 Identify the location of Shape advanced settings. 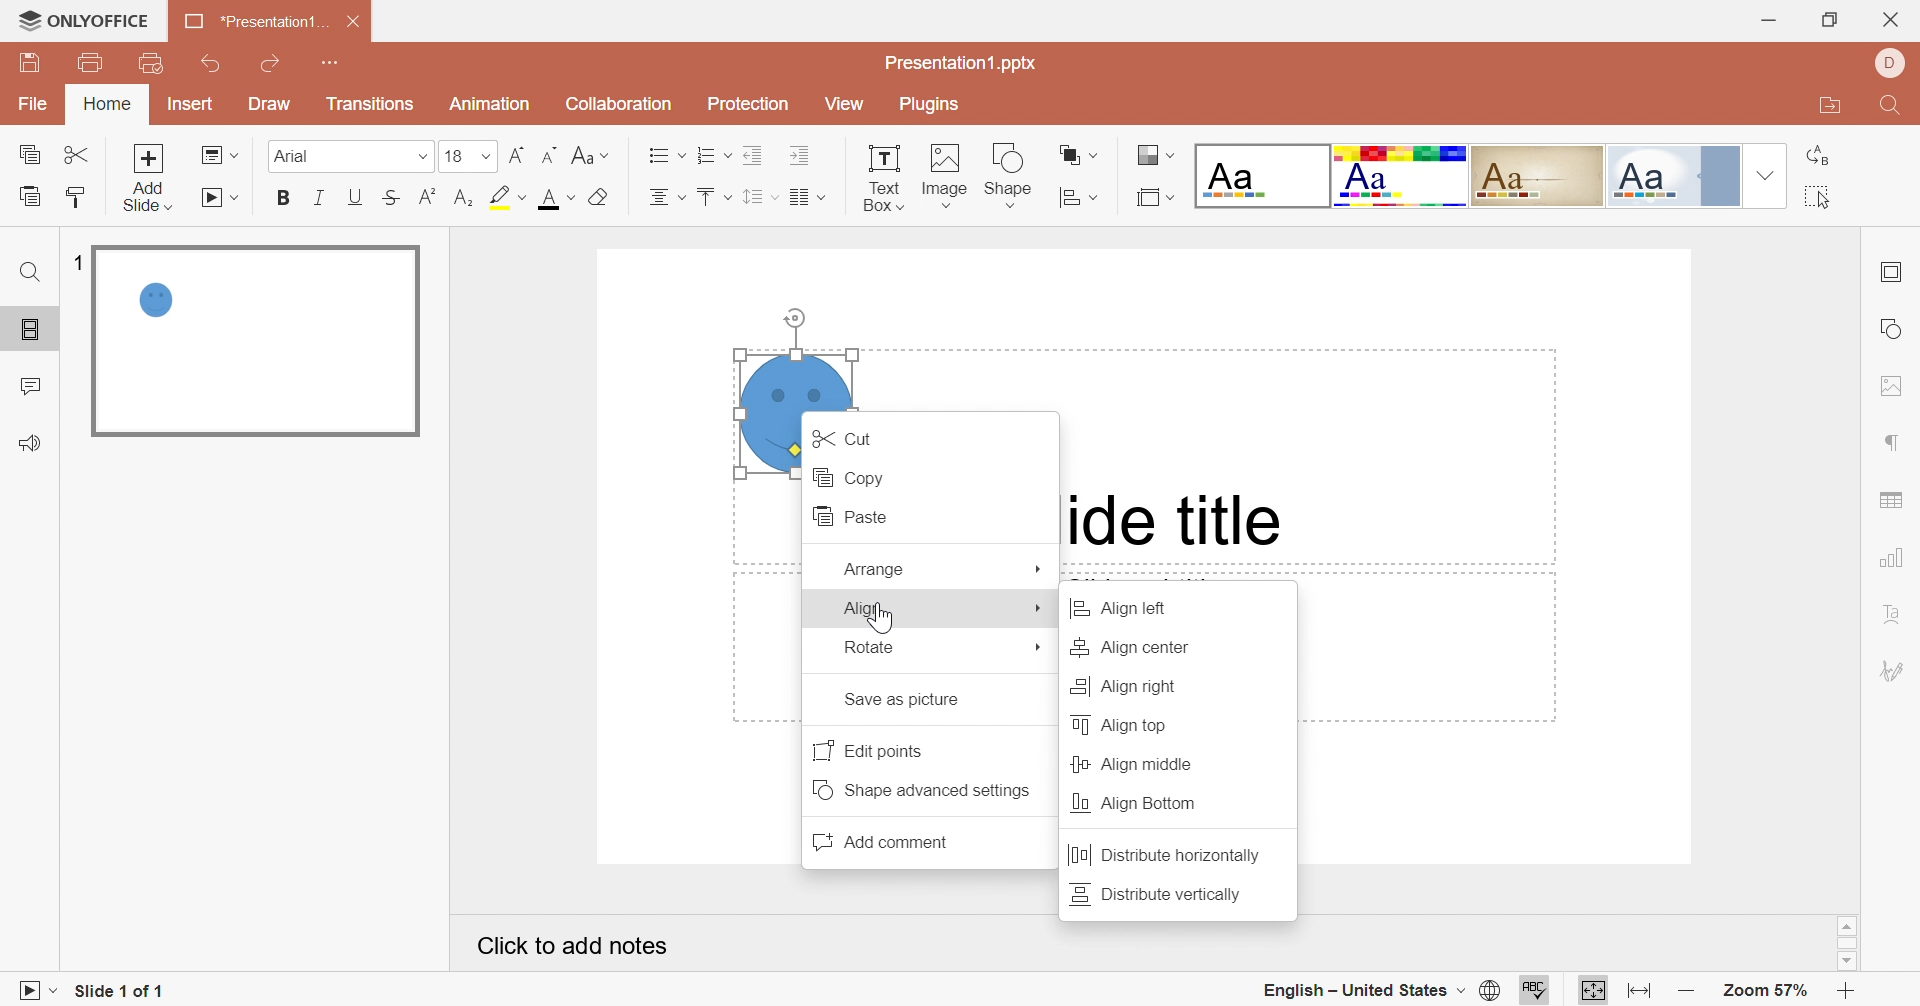
(929, 790).